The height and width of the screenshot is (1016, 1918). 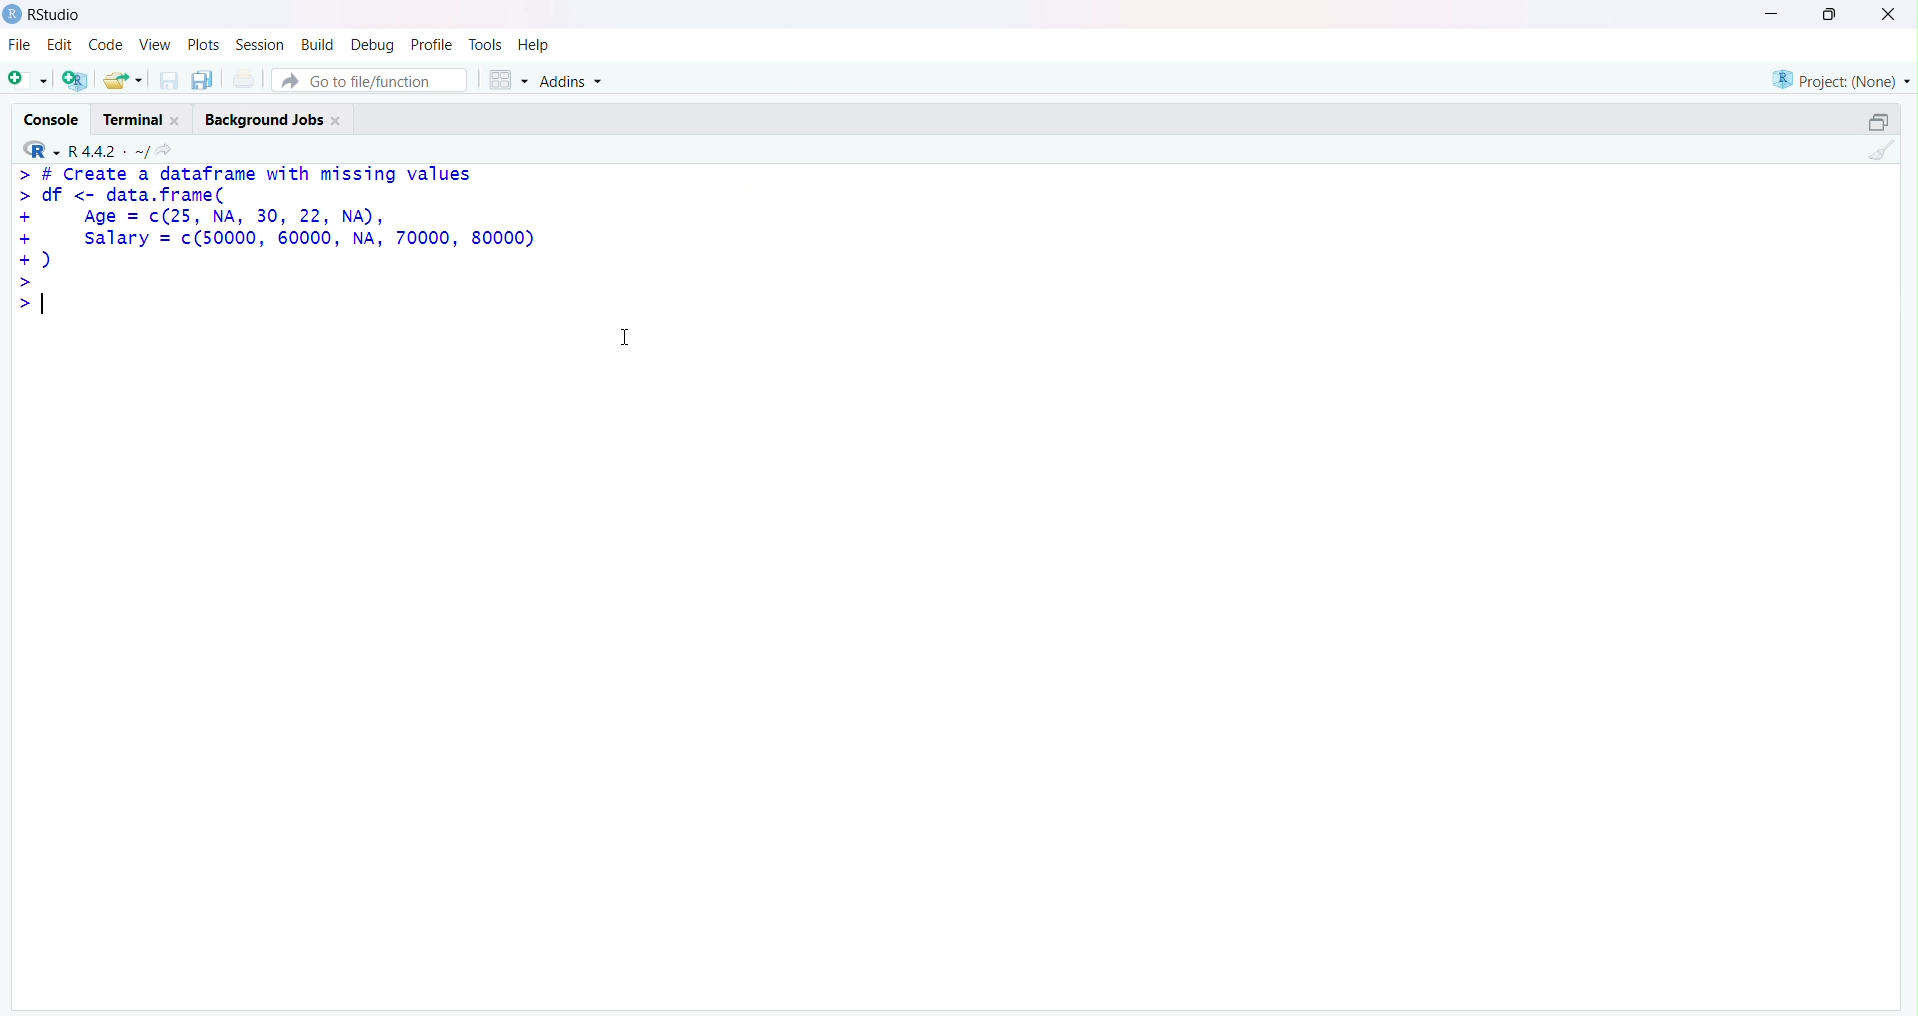 I want to click on Workspace panes, so click(x=504, y=75).